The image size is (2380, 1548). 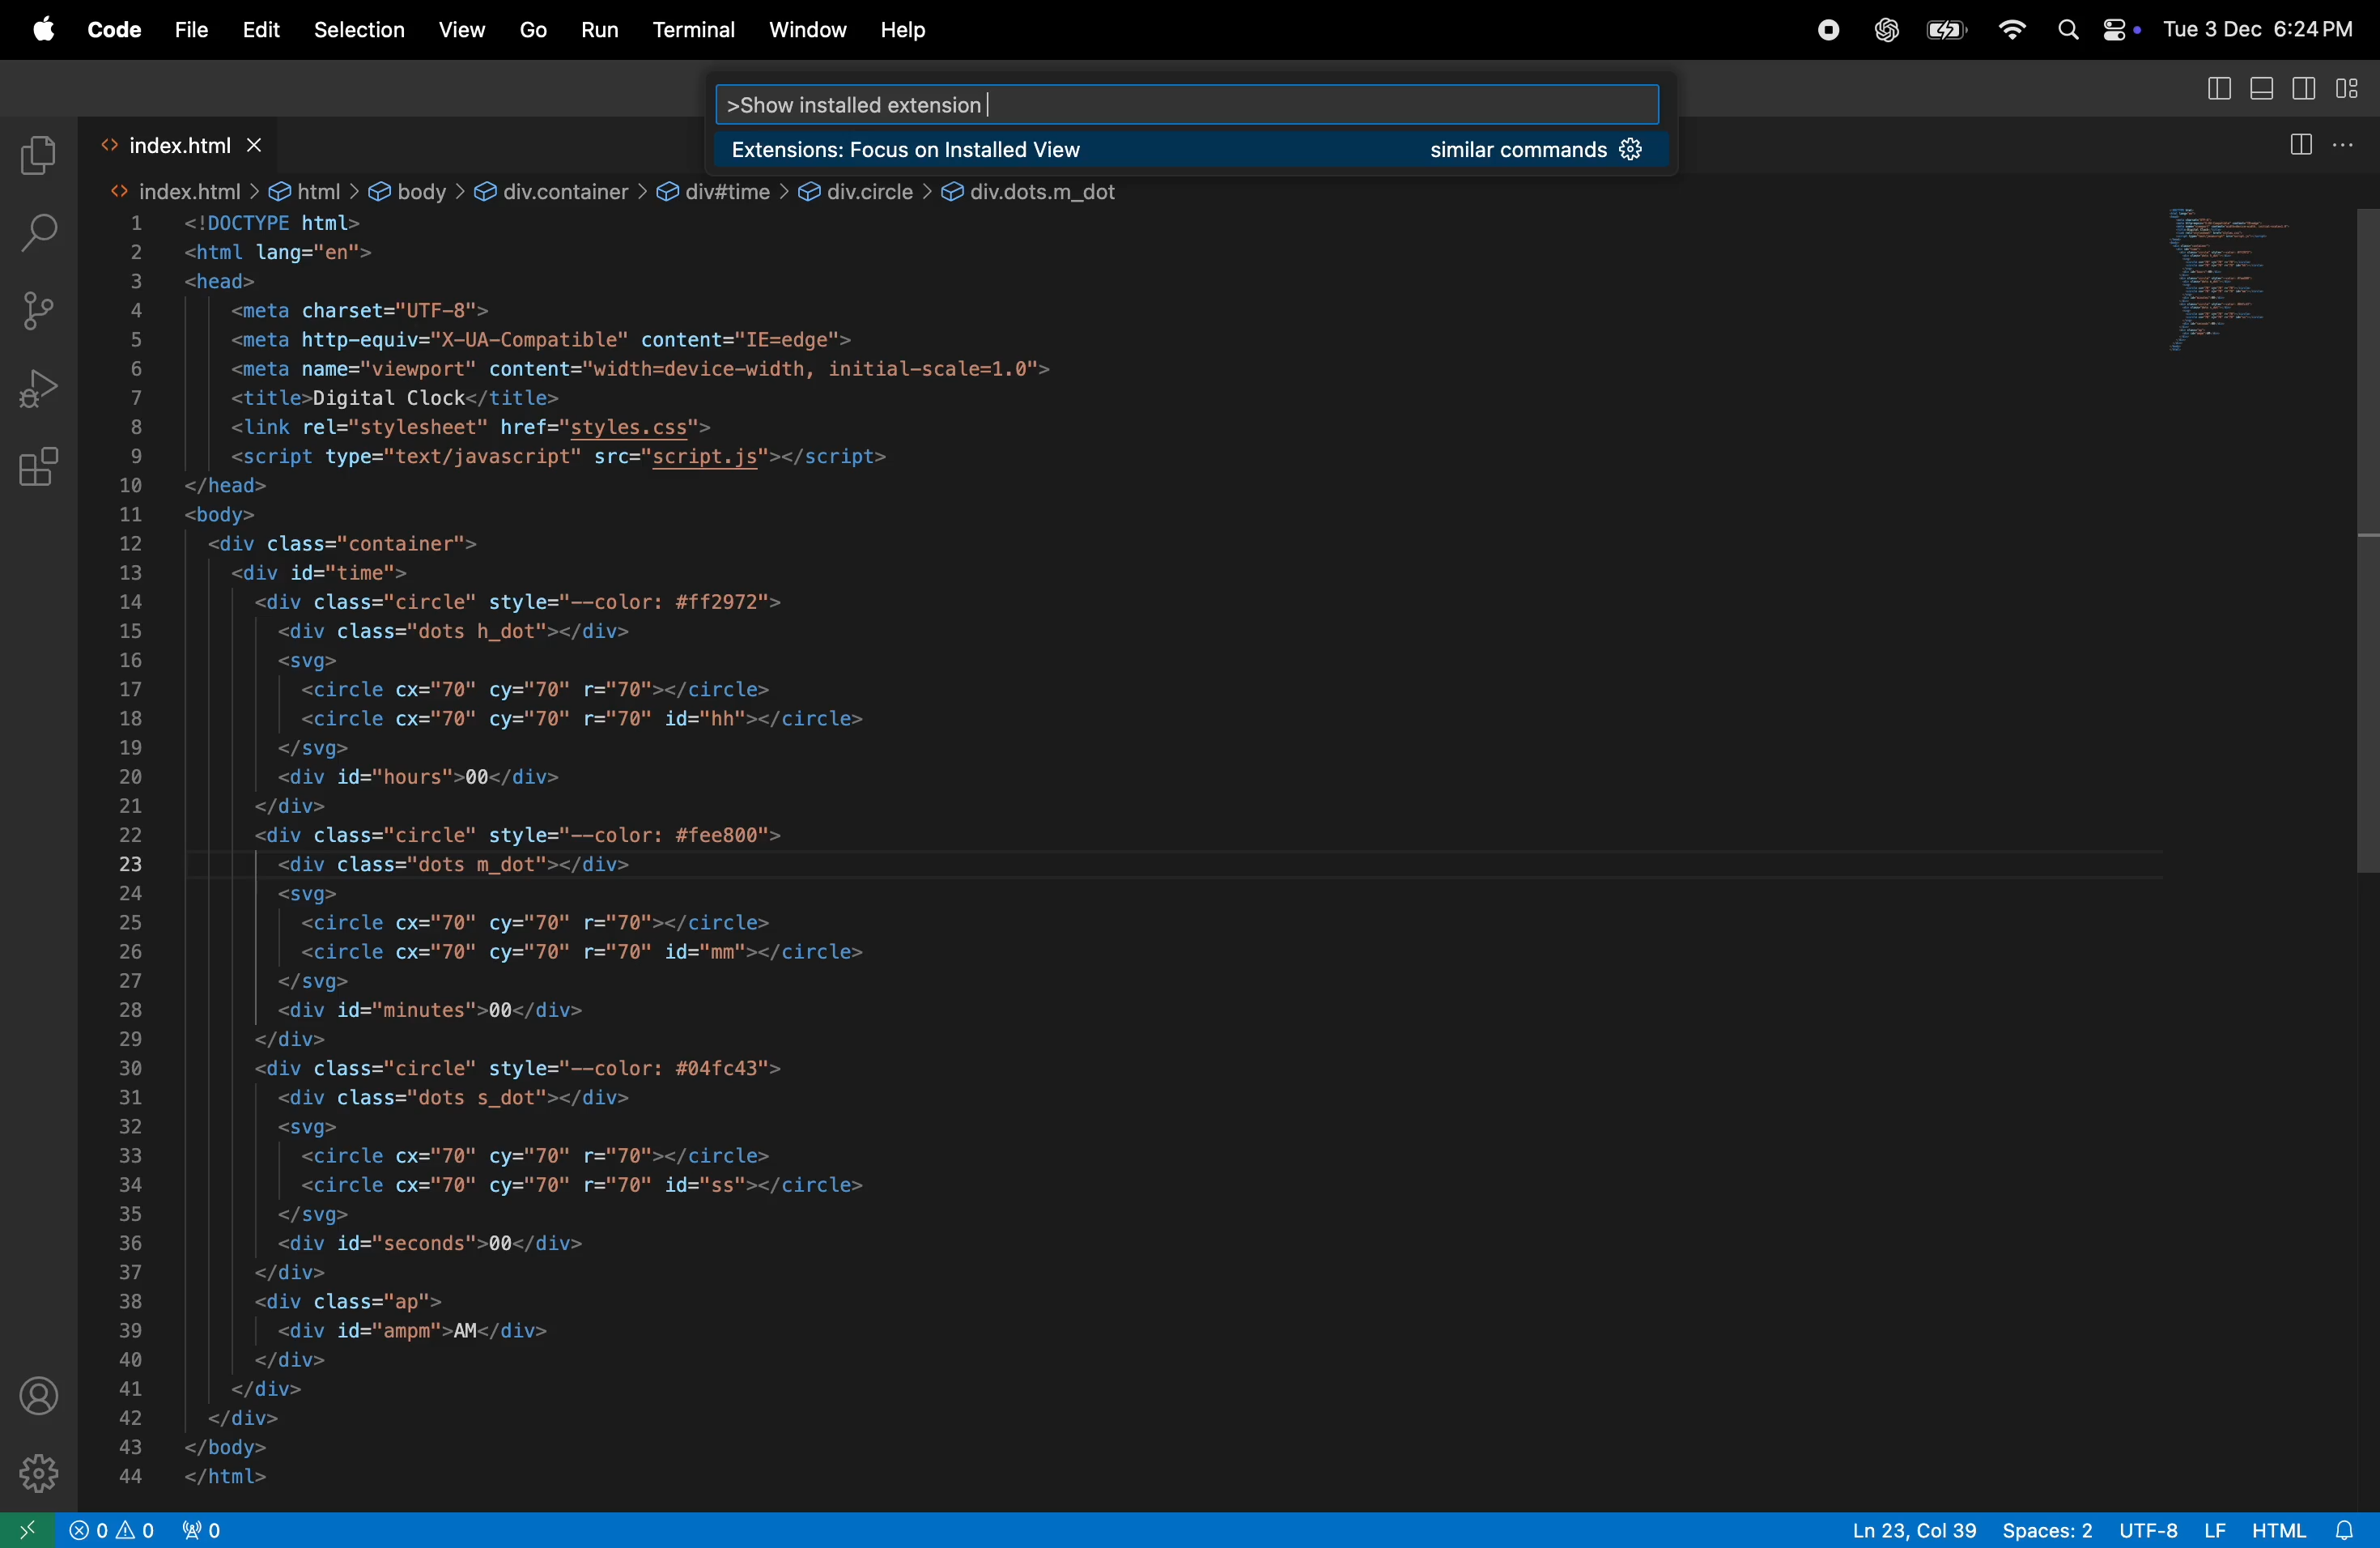 What do you see at coordinates (358, 32) in the screenshot?
I see `selection` at bounding box center [358, 32].